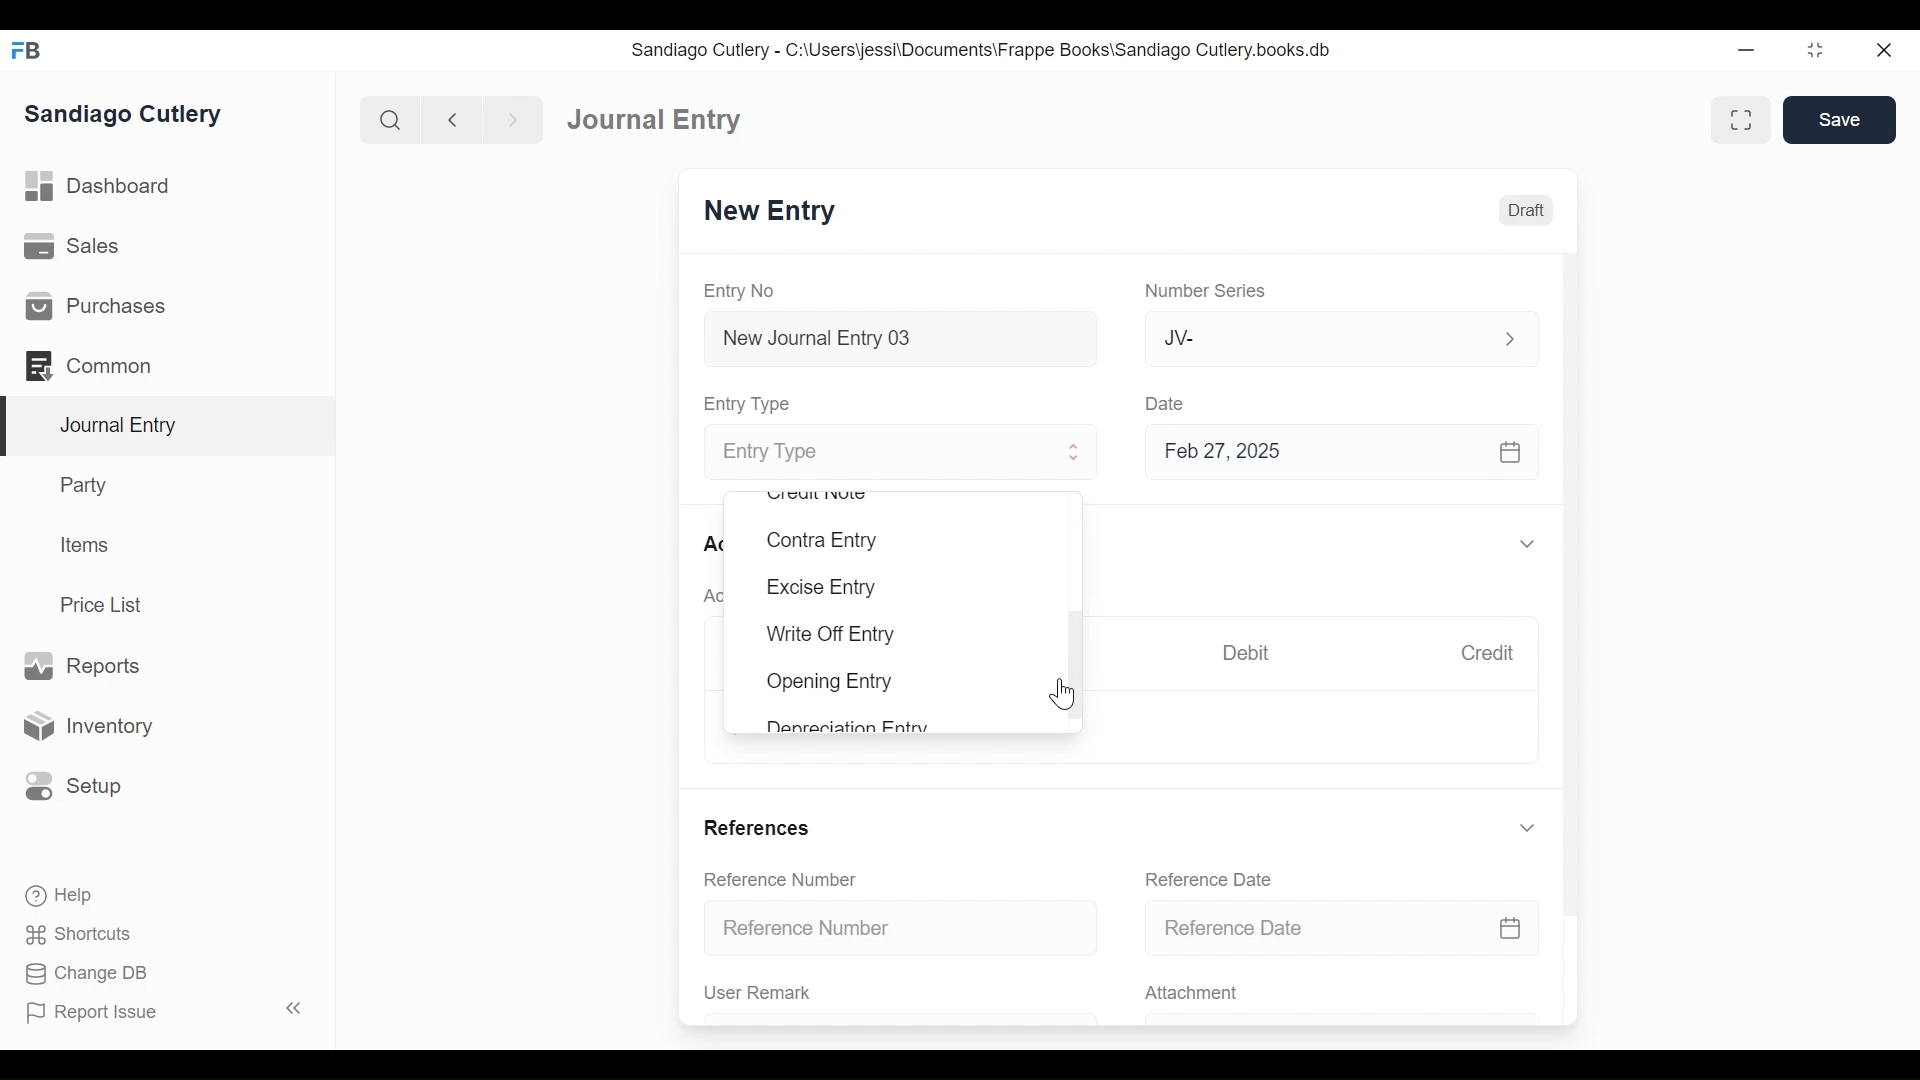 Image resolution: width=1920 pixels, height=1080 pixels. I want to click on References, so click(760, 829).